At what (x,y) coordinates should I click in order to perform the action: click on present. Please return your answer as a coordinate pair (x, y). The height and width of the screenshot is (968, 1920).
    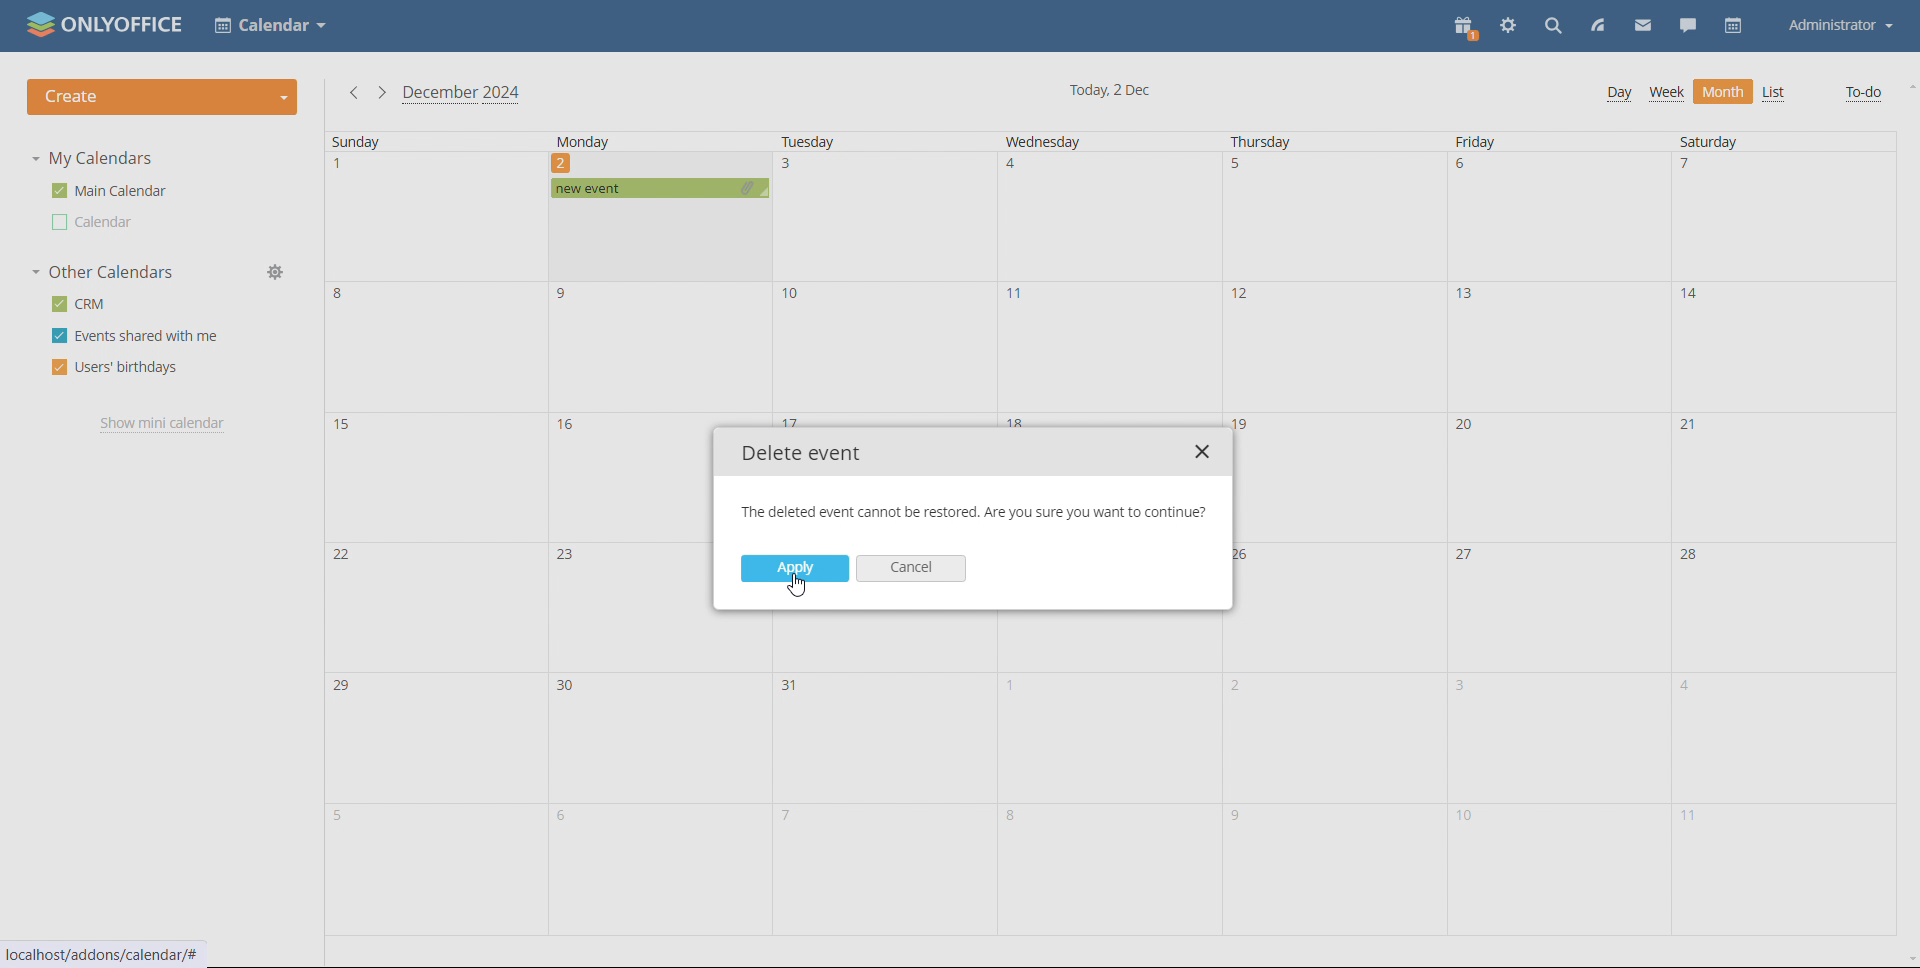
    Looking at the image, I should click on (1463, 26).